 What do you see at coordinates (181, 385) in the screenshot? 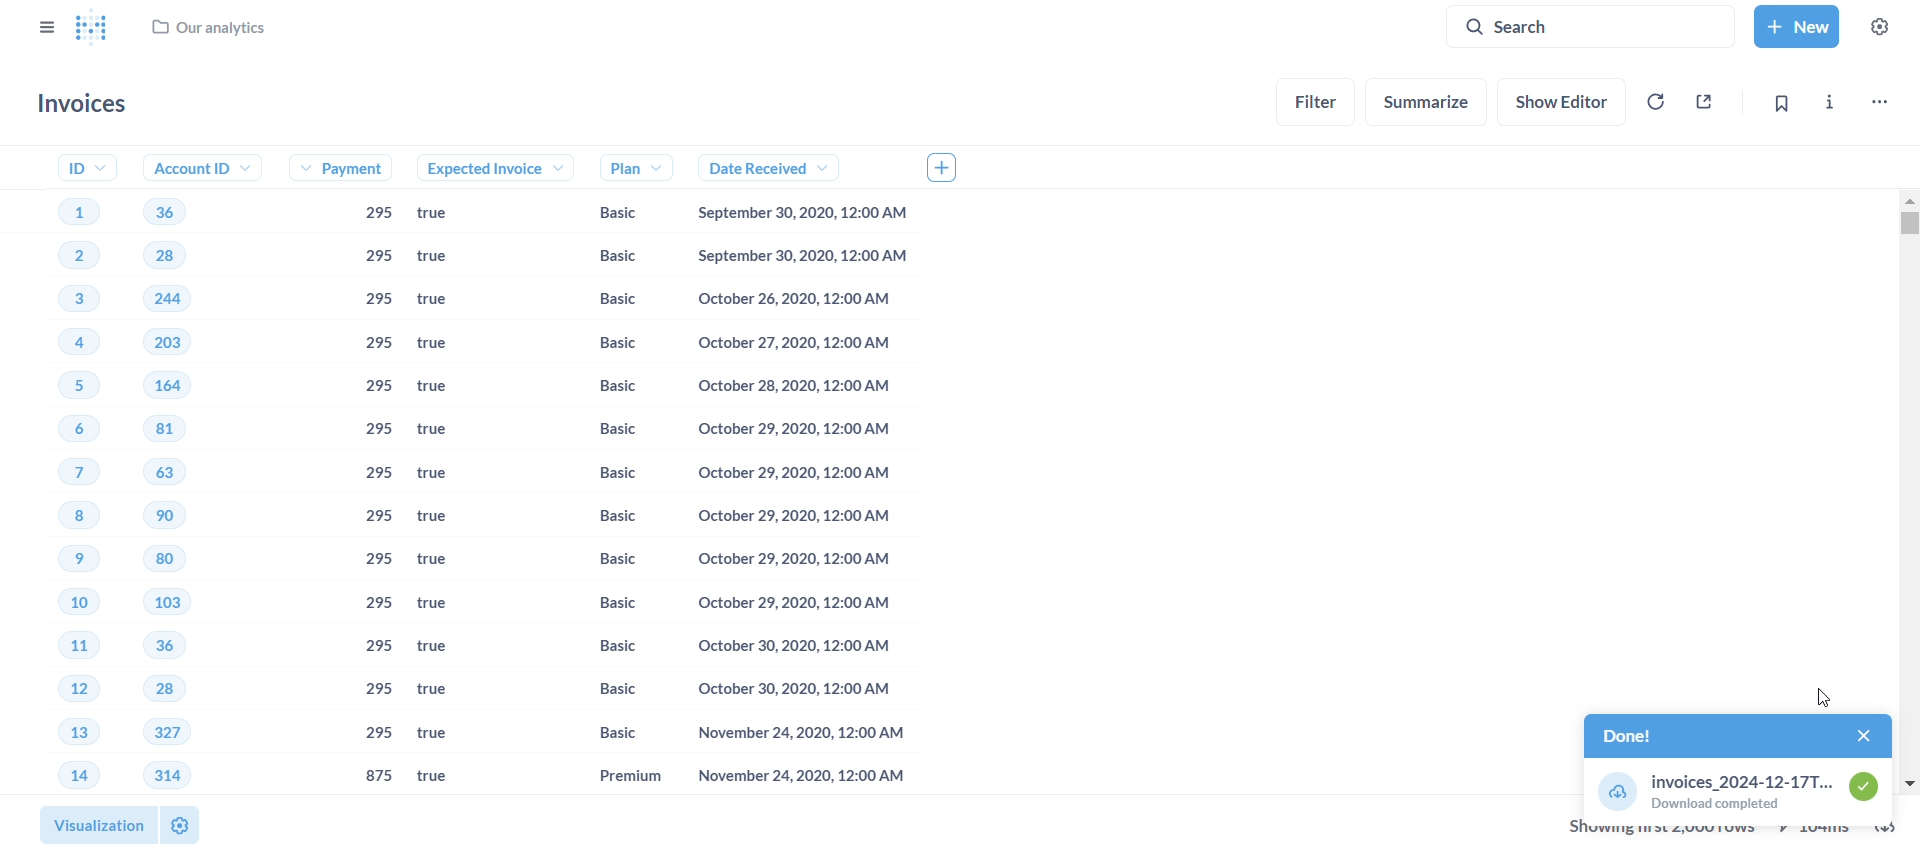
I see `164` at bounding box center [181, 385].